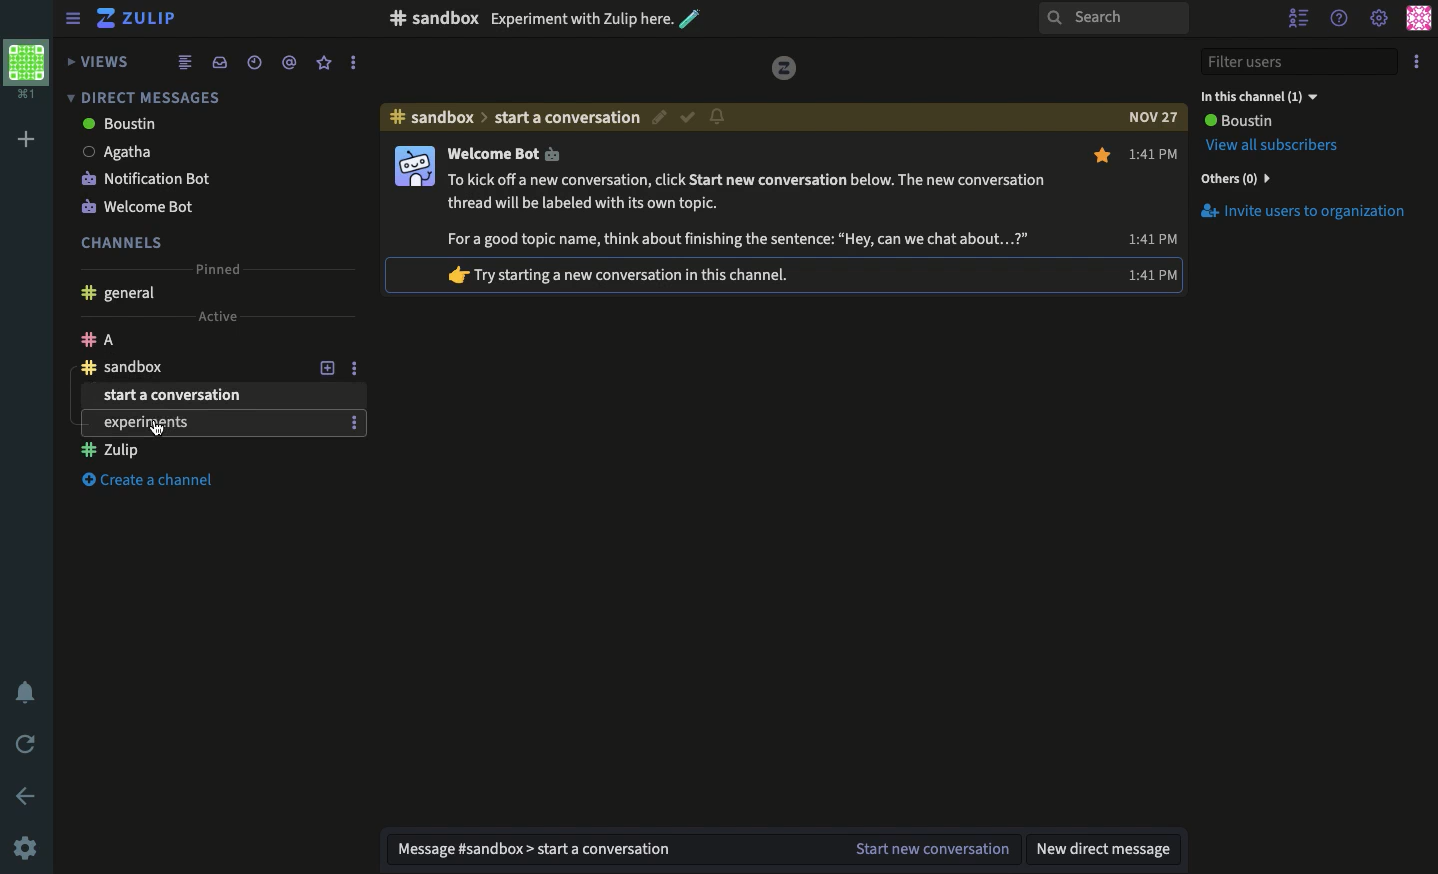 This screenshot has width=1438, height=874. I want to click on Start the conversation, so click(929, 850).